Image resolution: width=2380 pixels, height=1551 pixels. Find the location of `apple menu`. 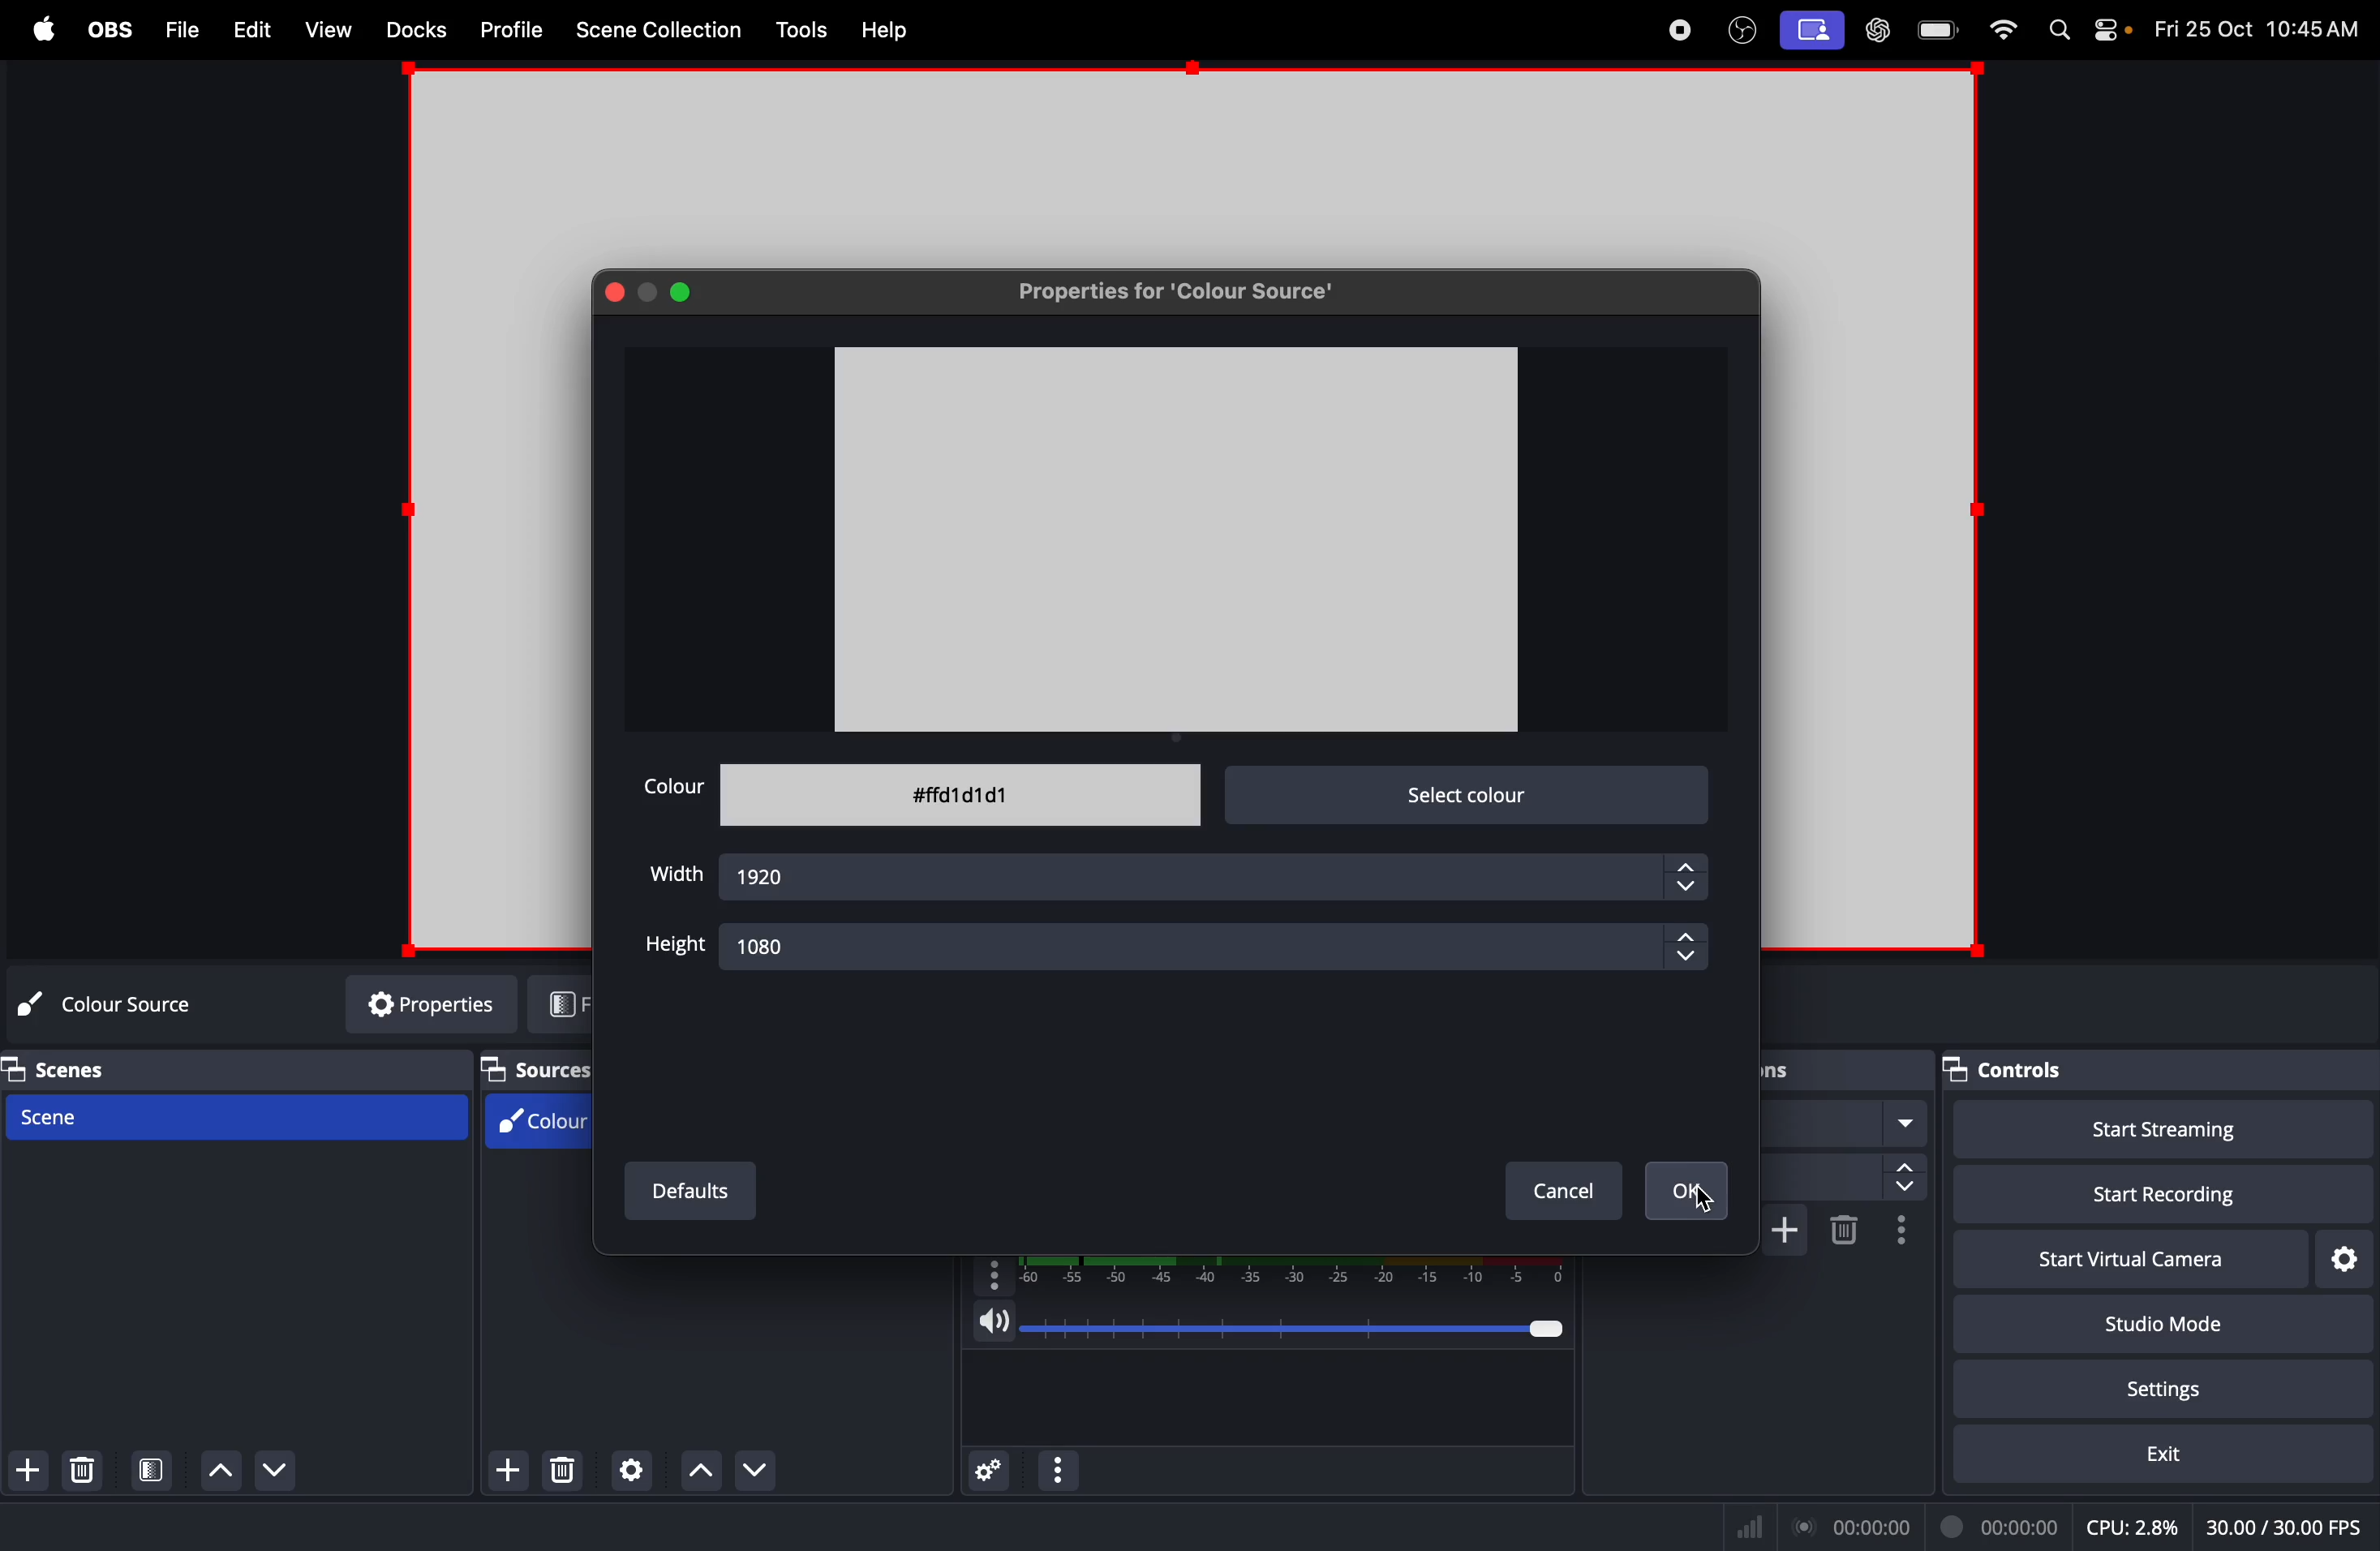

apple menu is located at coordinates (44, 30).